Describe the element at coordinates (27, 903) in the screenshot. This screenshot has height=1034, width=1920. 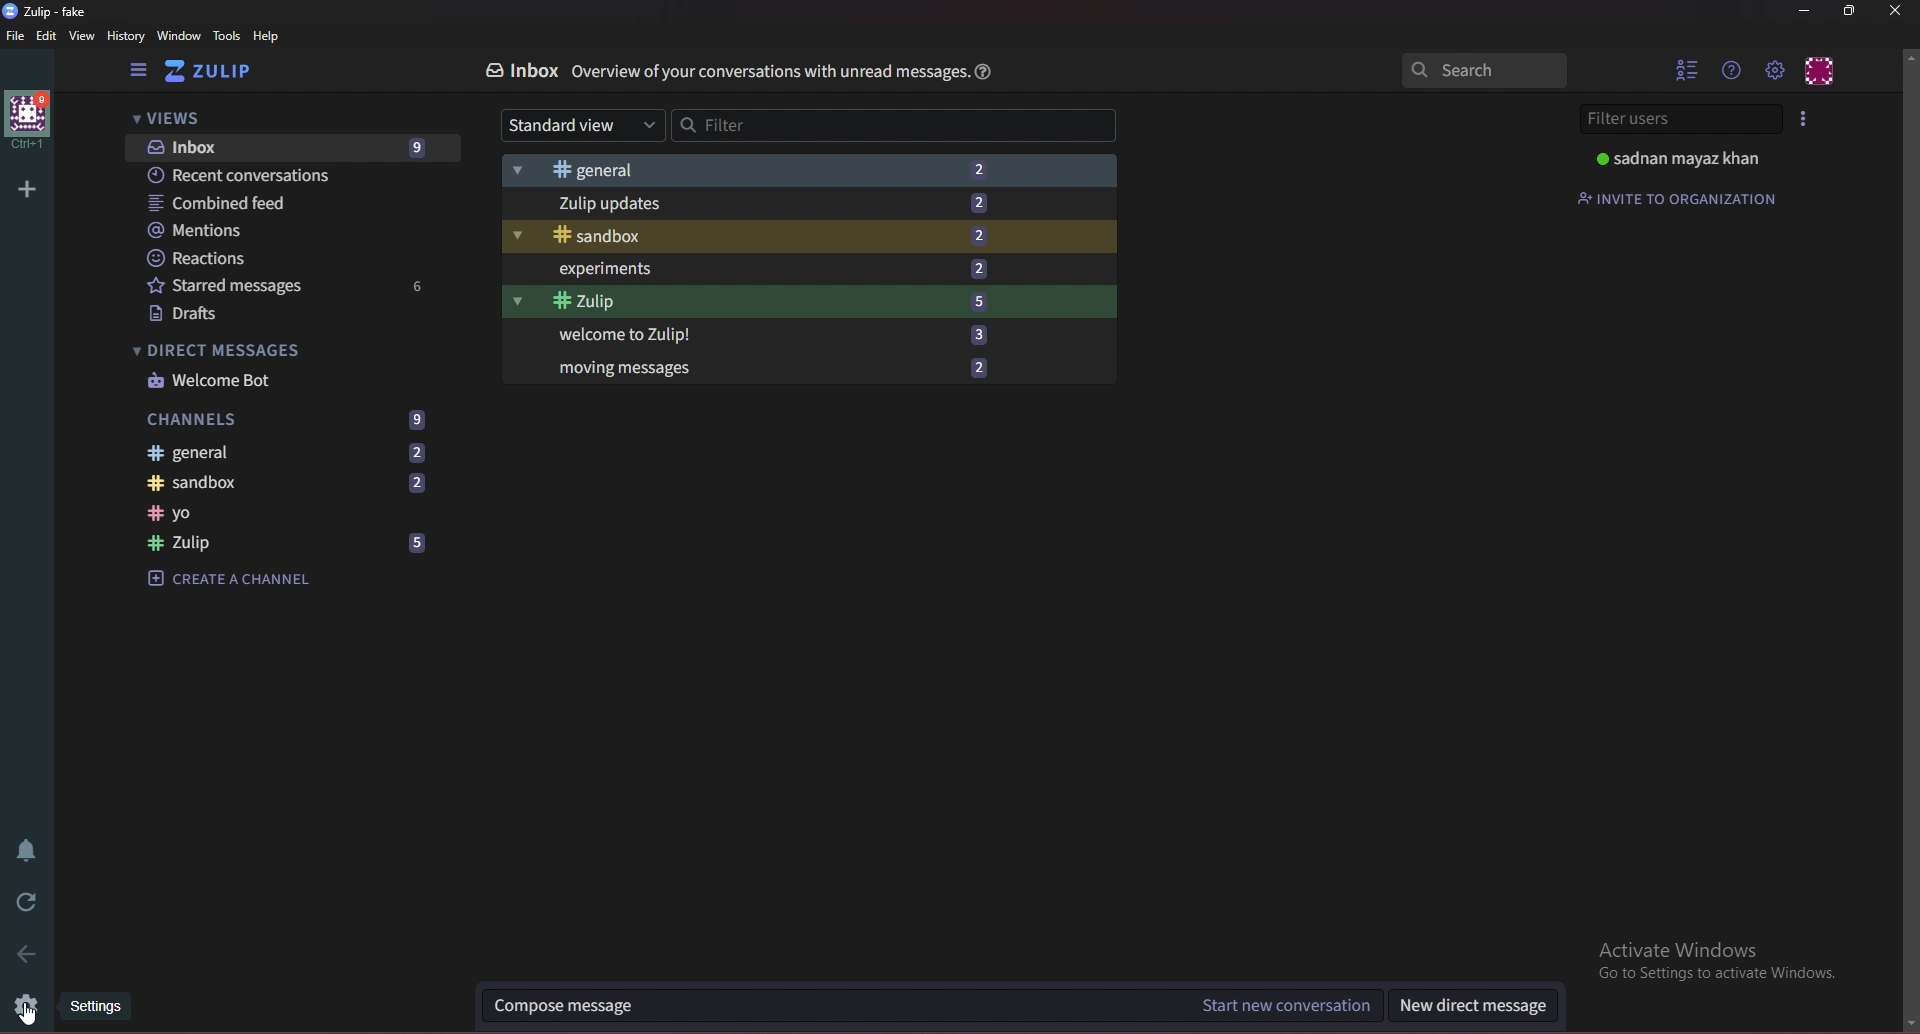
I see `Reload` at that location.